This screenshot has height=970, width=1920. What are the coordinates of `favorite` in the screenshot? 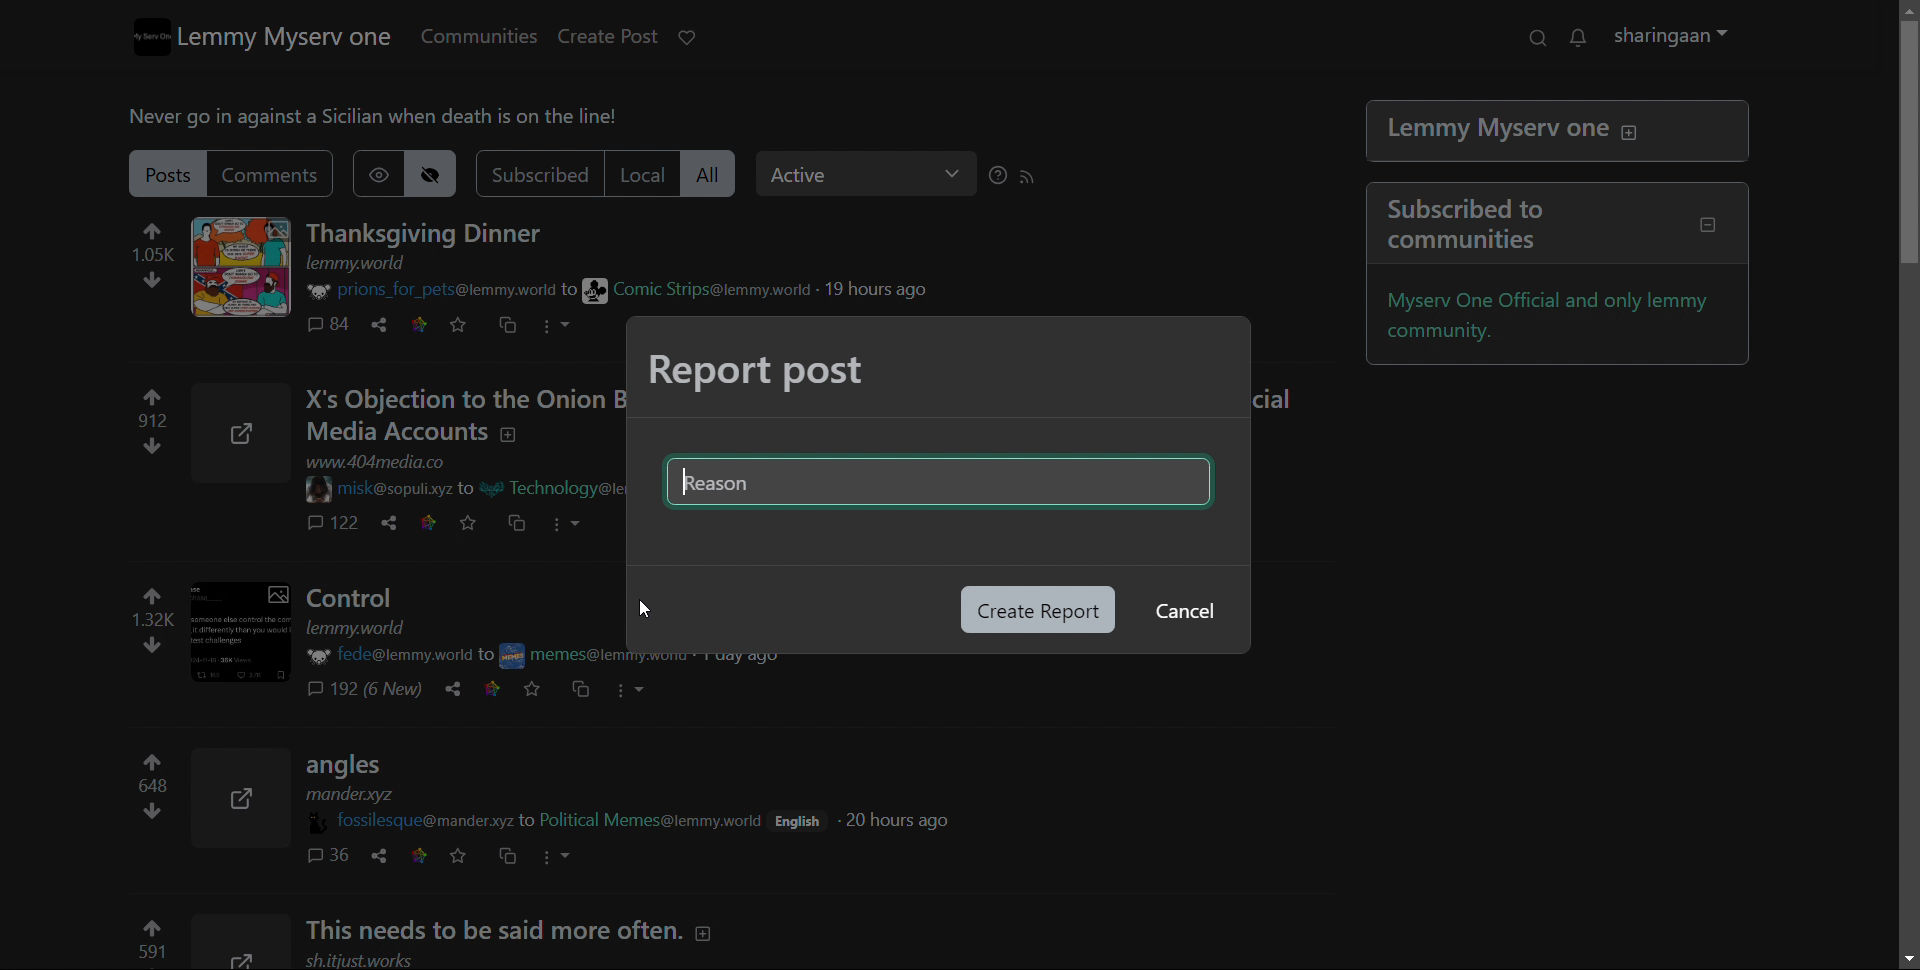 It's located at (477, 523).